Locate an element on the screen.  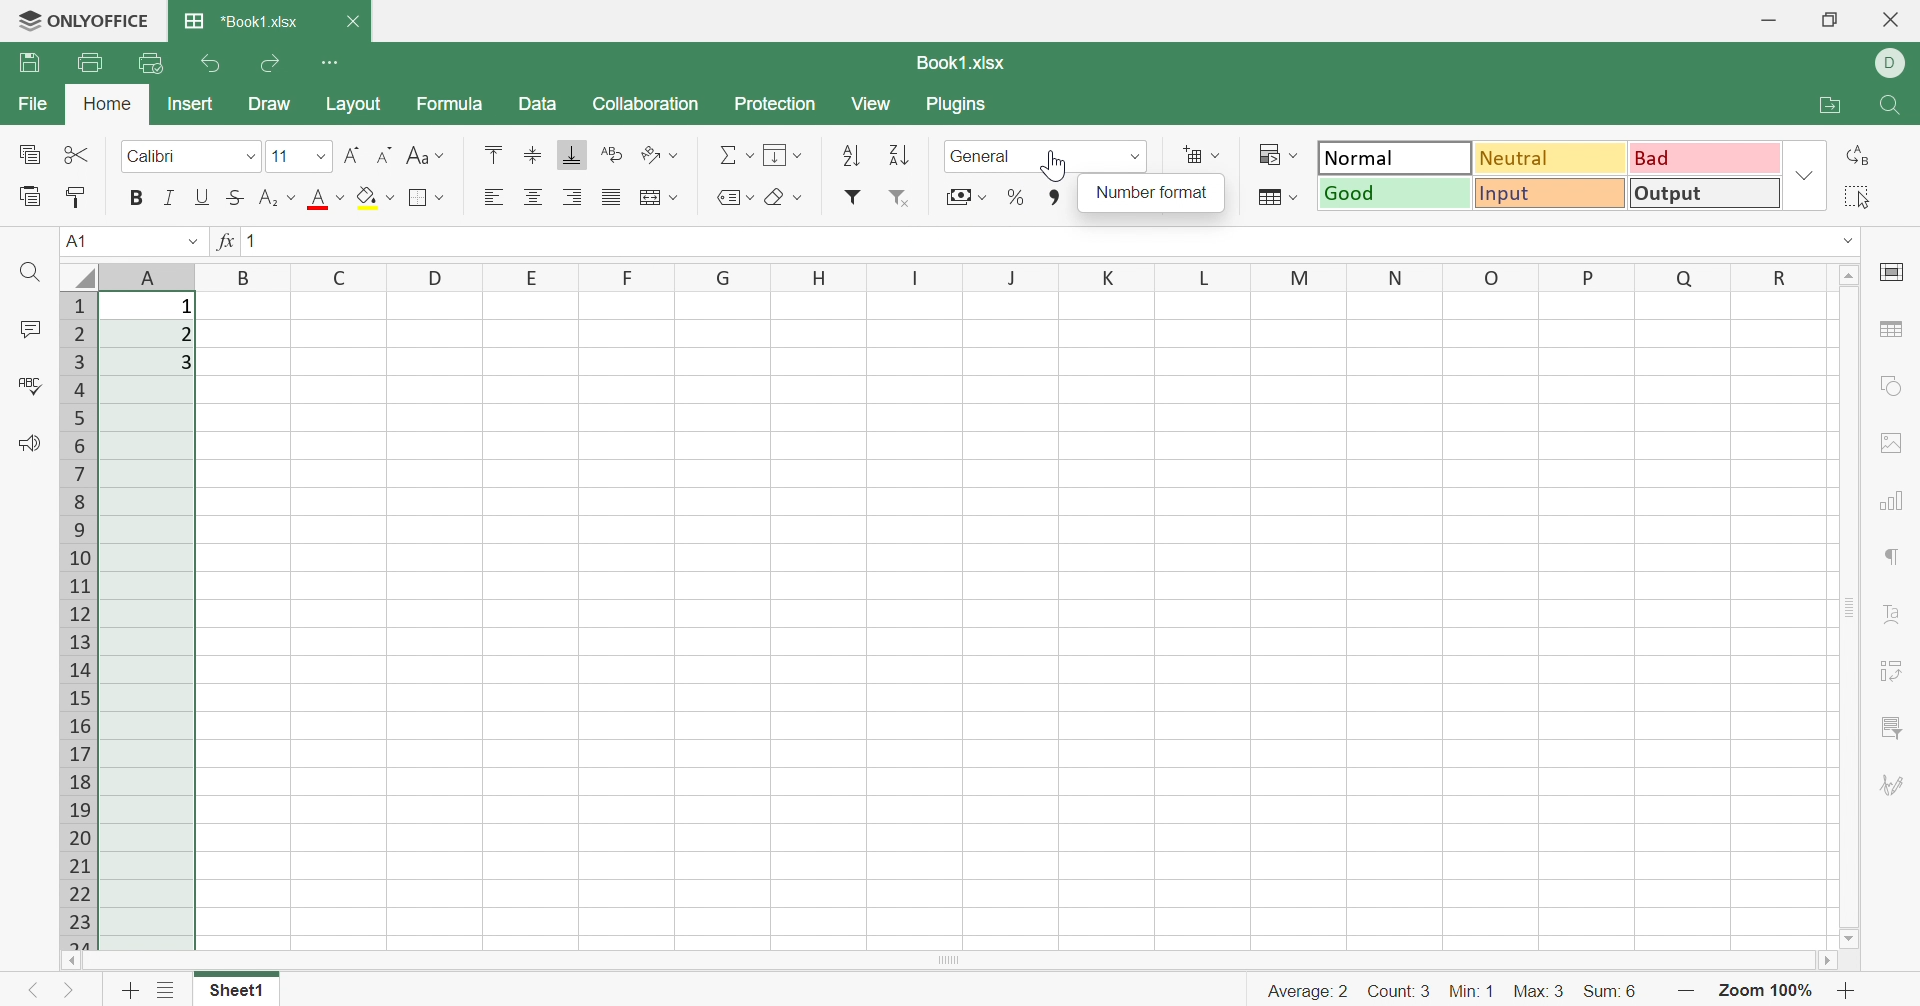
Decrement font size is located at coordinates (388, 155).